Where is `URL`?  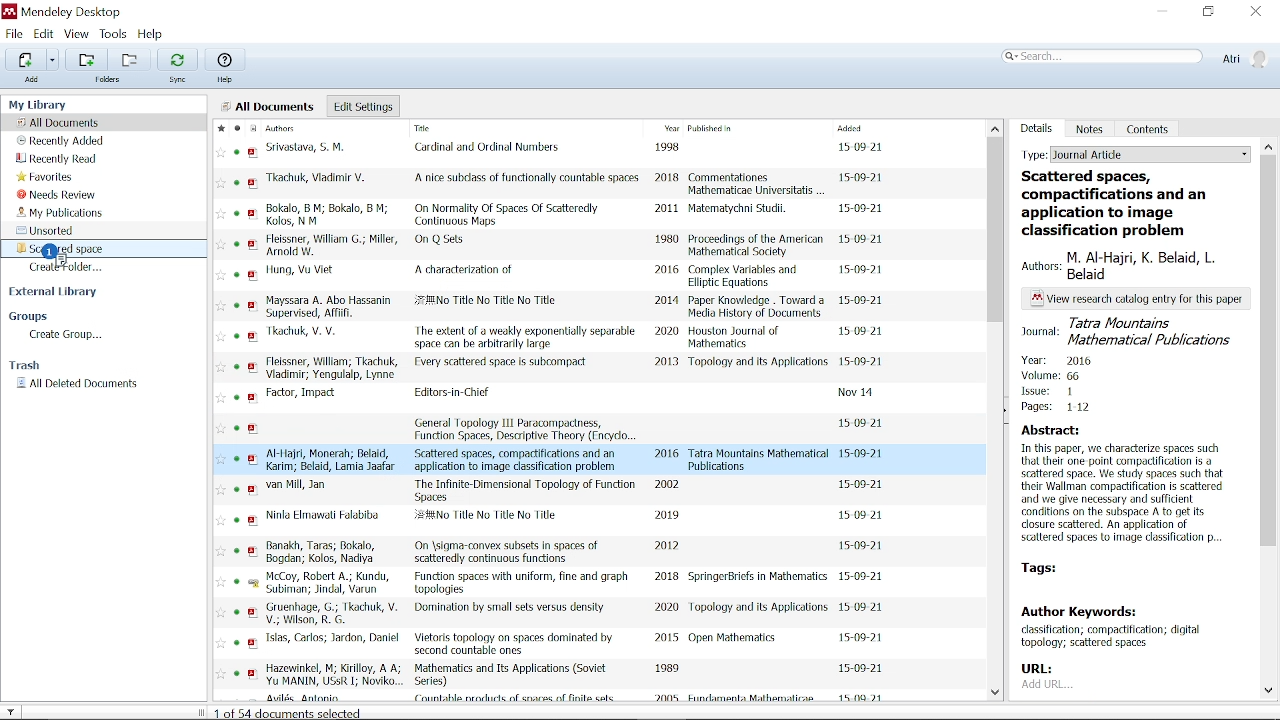
URL is located at coordinates (1045, 678).